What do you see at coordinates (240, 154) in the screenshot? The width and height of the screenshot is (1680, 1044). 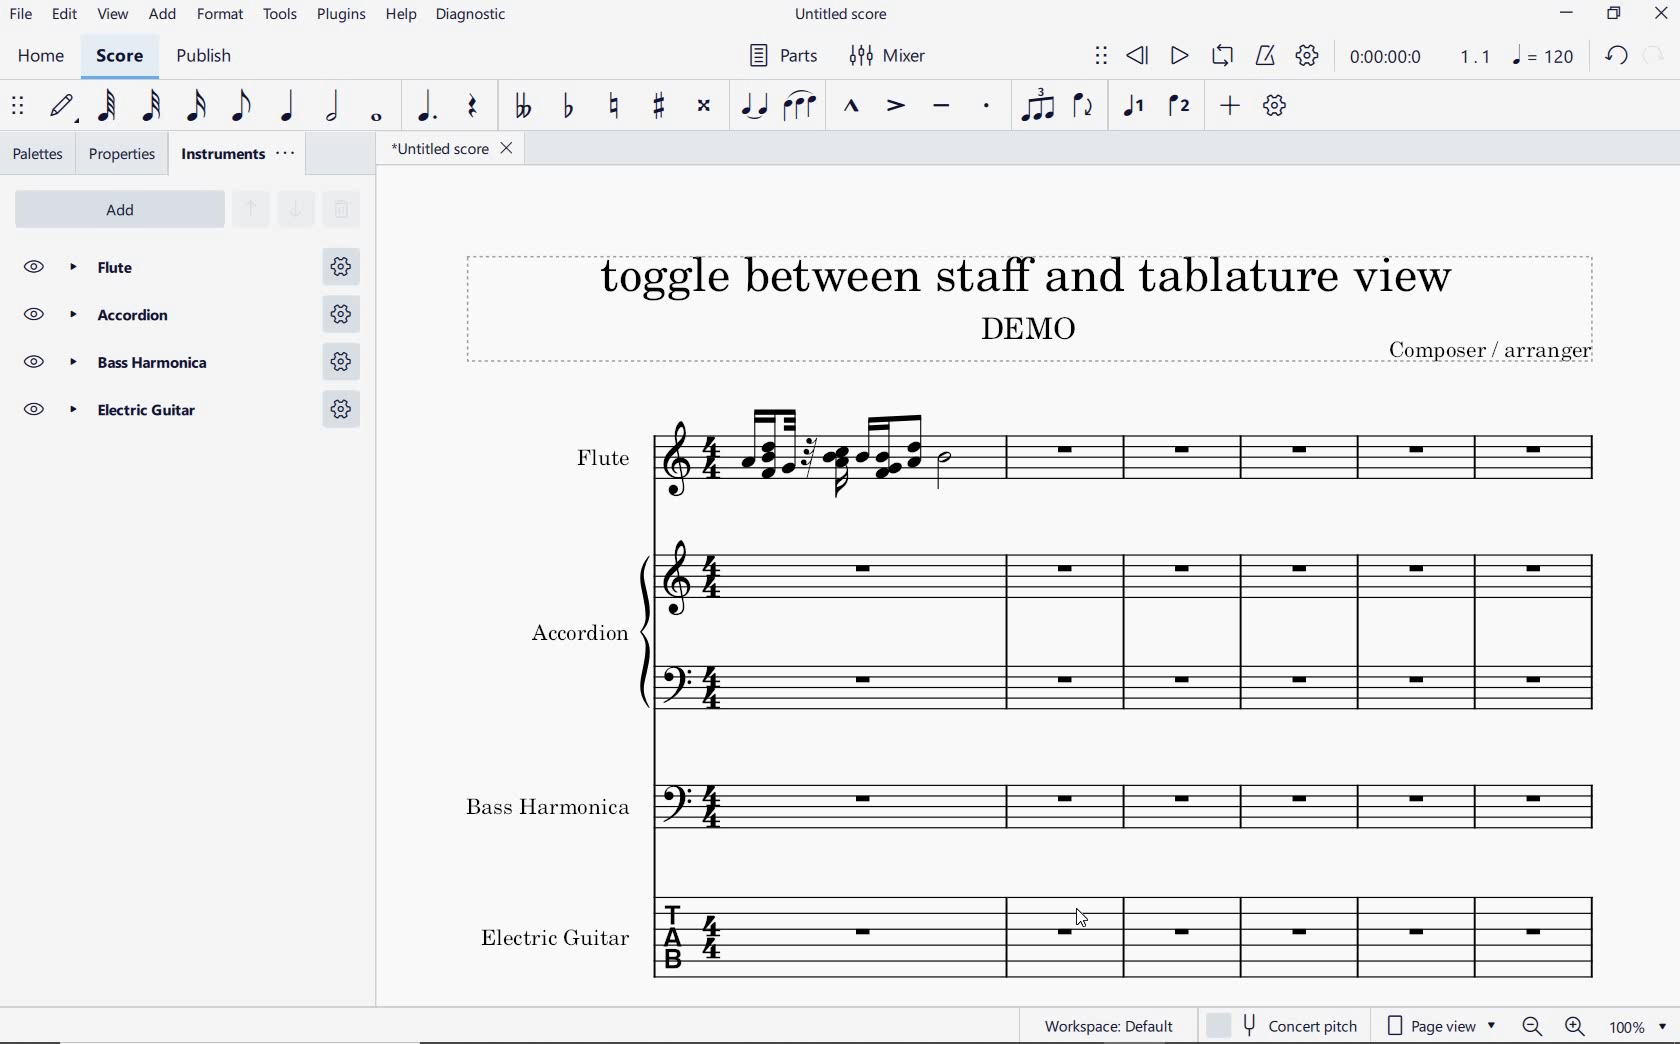 I see `instruments` at bounding box center [240, 154].